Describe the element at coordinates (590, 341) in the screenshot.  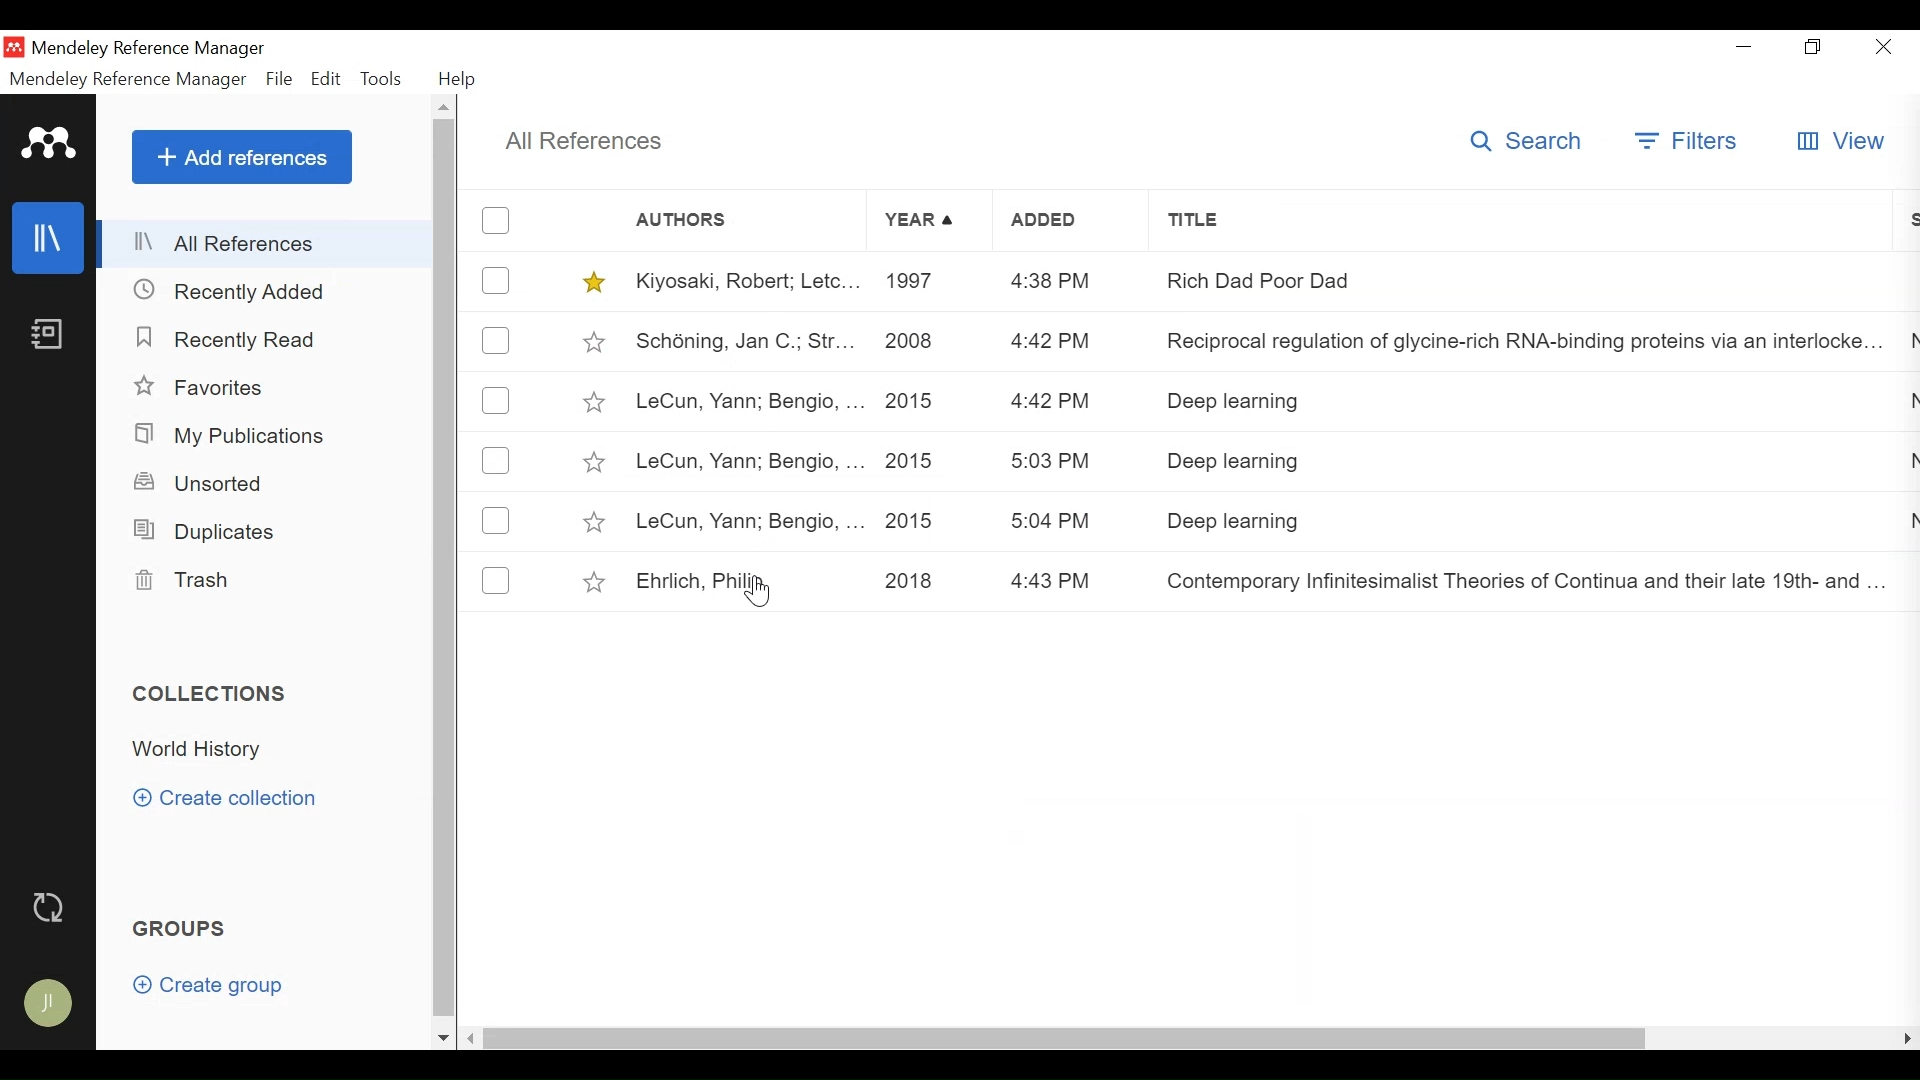
I see `(un)select favorite` at that location.